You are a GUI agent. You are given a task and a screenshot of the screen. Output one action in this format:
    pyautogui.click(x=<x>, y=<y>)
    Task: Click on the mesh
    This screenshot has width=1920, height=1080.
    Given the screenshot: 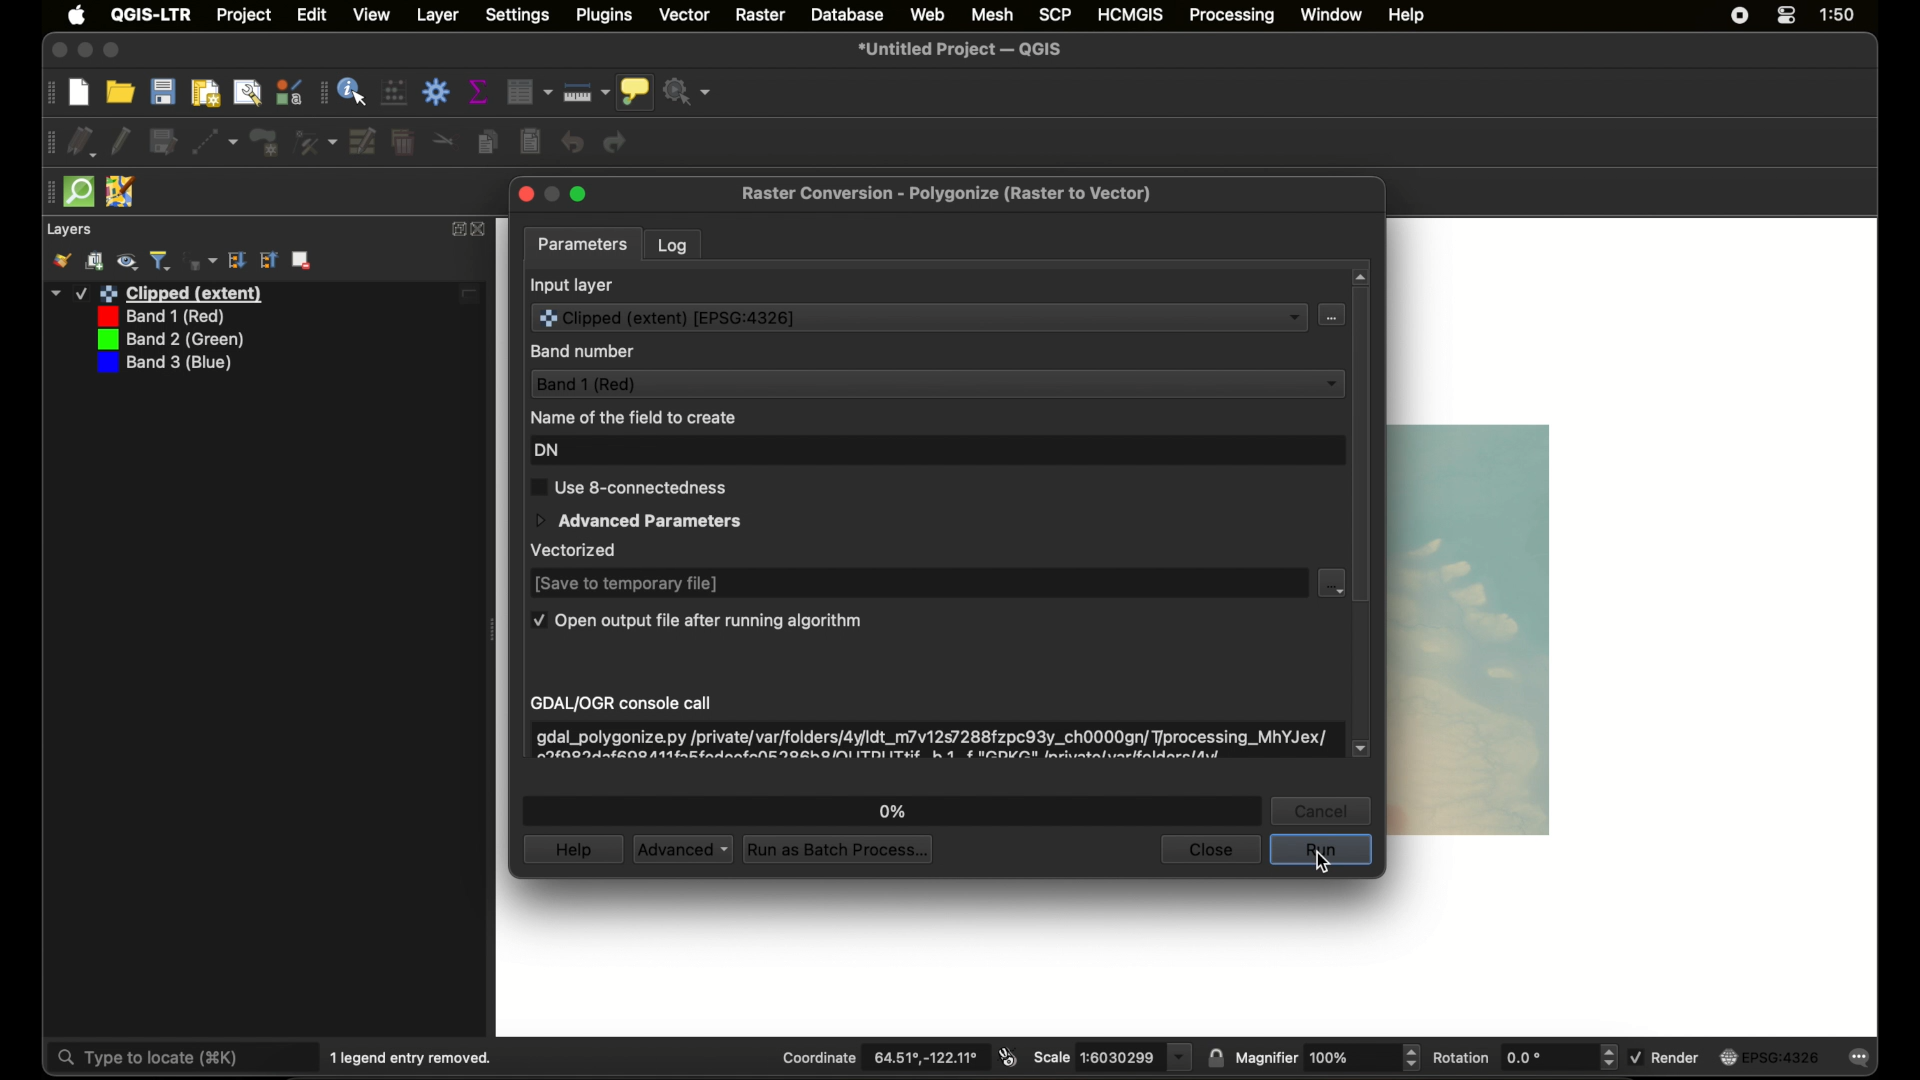 What is the action you would take?
    pyautogui.click(x=992, y=14)
    